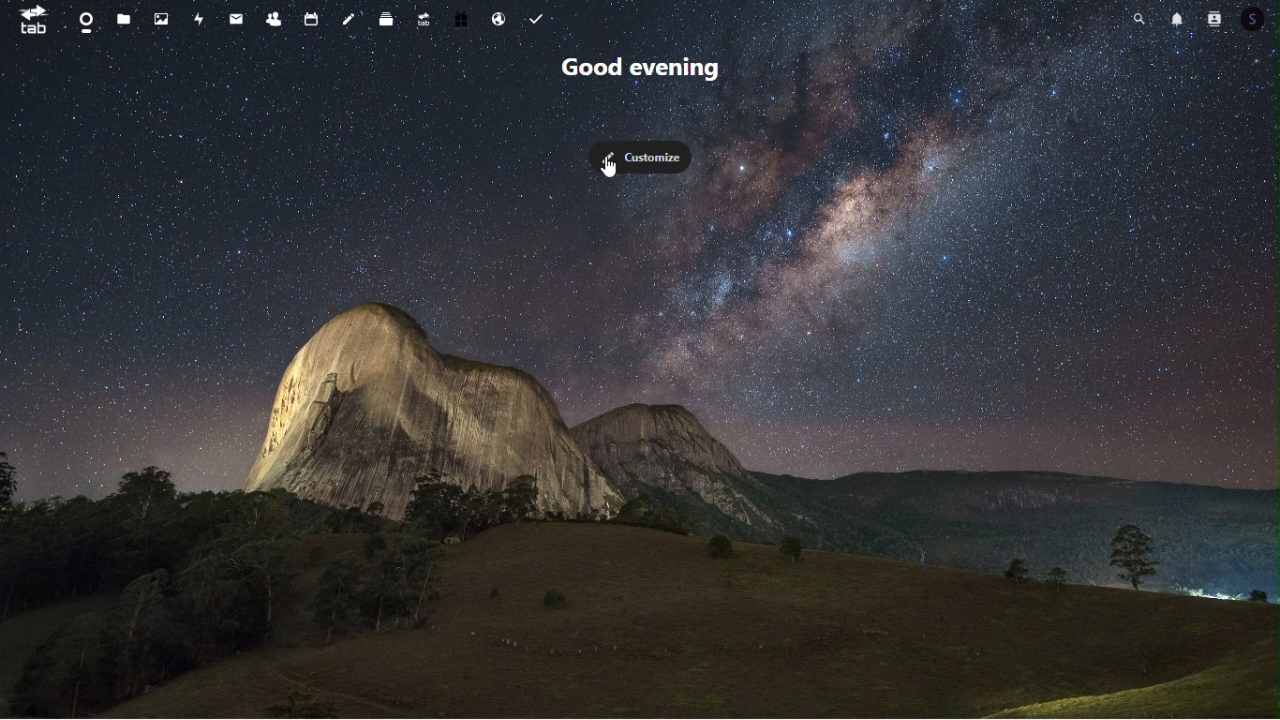 The image size is (1280, 720). I want to click on Photos, so click(161, 17).